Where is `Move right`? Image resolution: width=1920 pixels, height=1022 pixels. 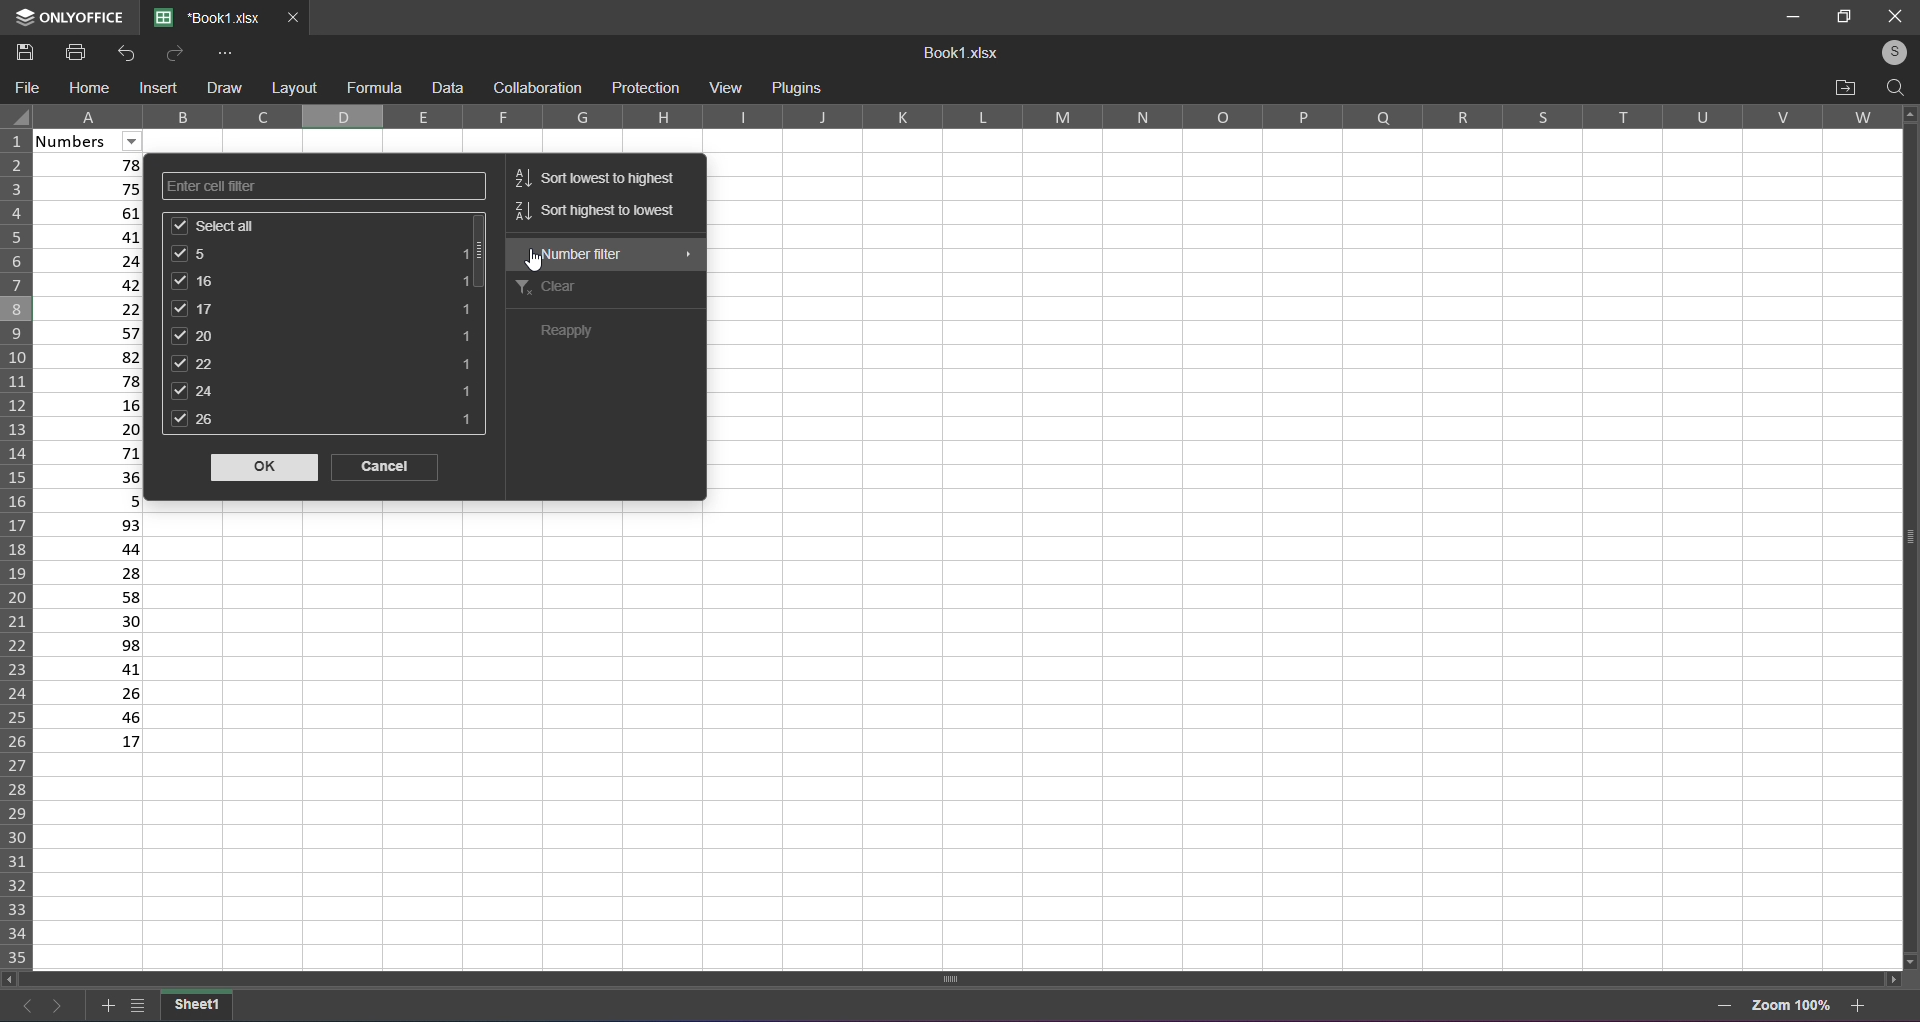
Move right is located at coordinates (1890, 978).